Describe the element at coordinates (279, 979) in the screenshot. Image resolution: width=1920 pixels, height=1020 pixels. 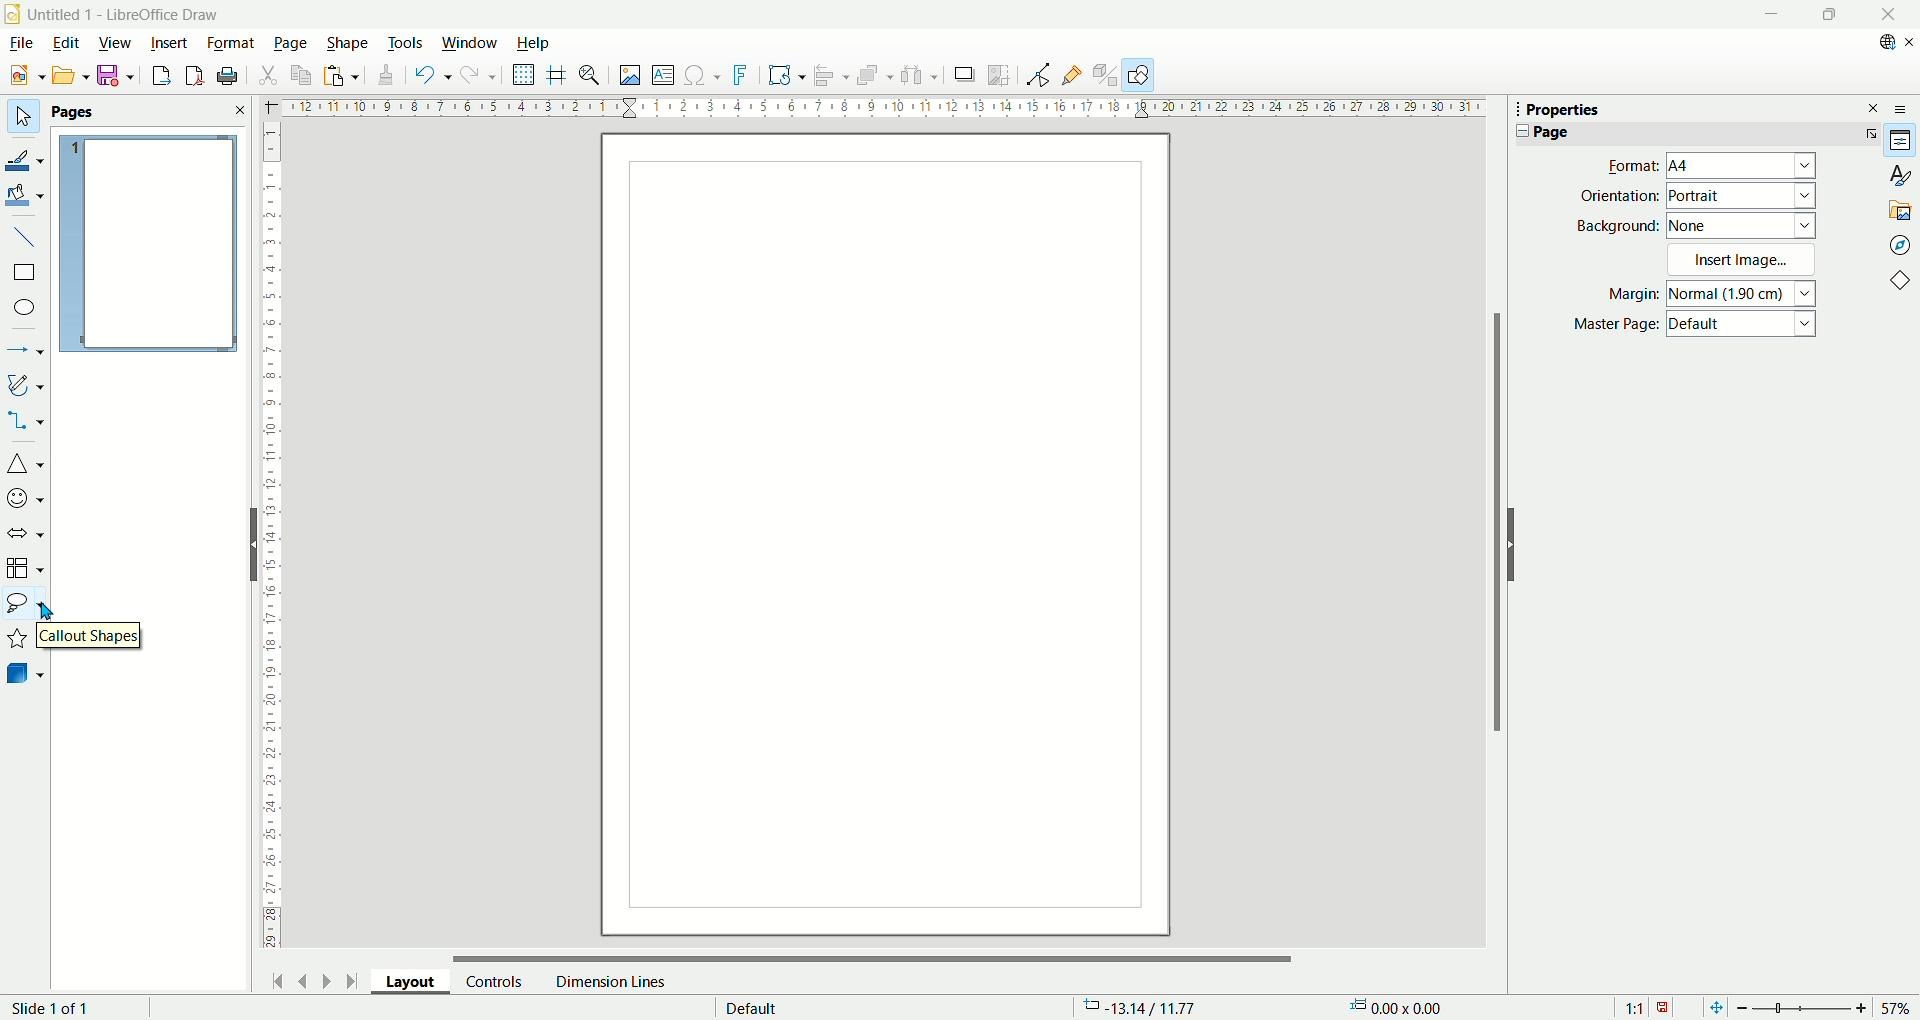
I see `go to first page` at that location.